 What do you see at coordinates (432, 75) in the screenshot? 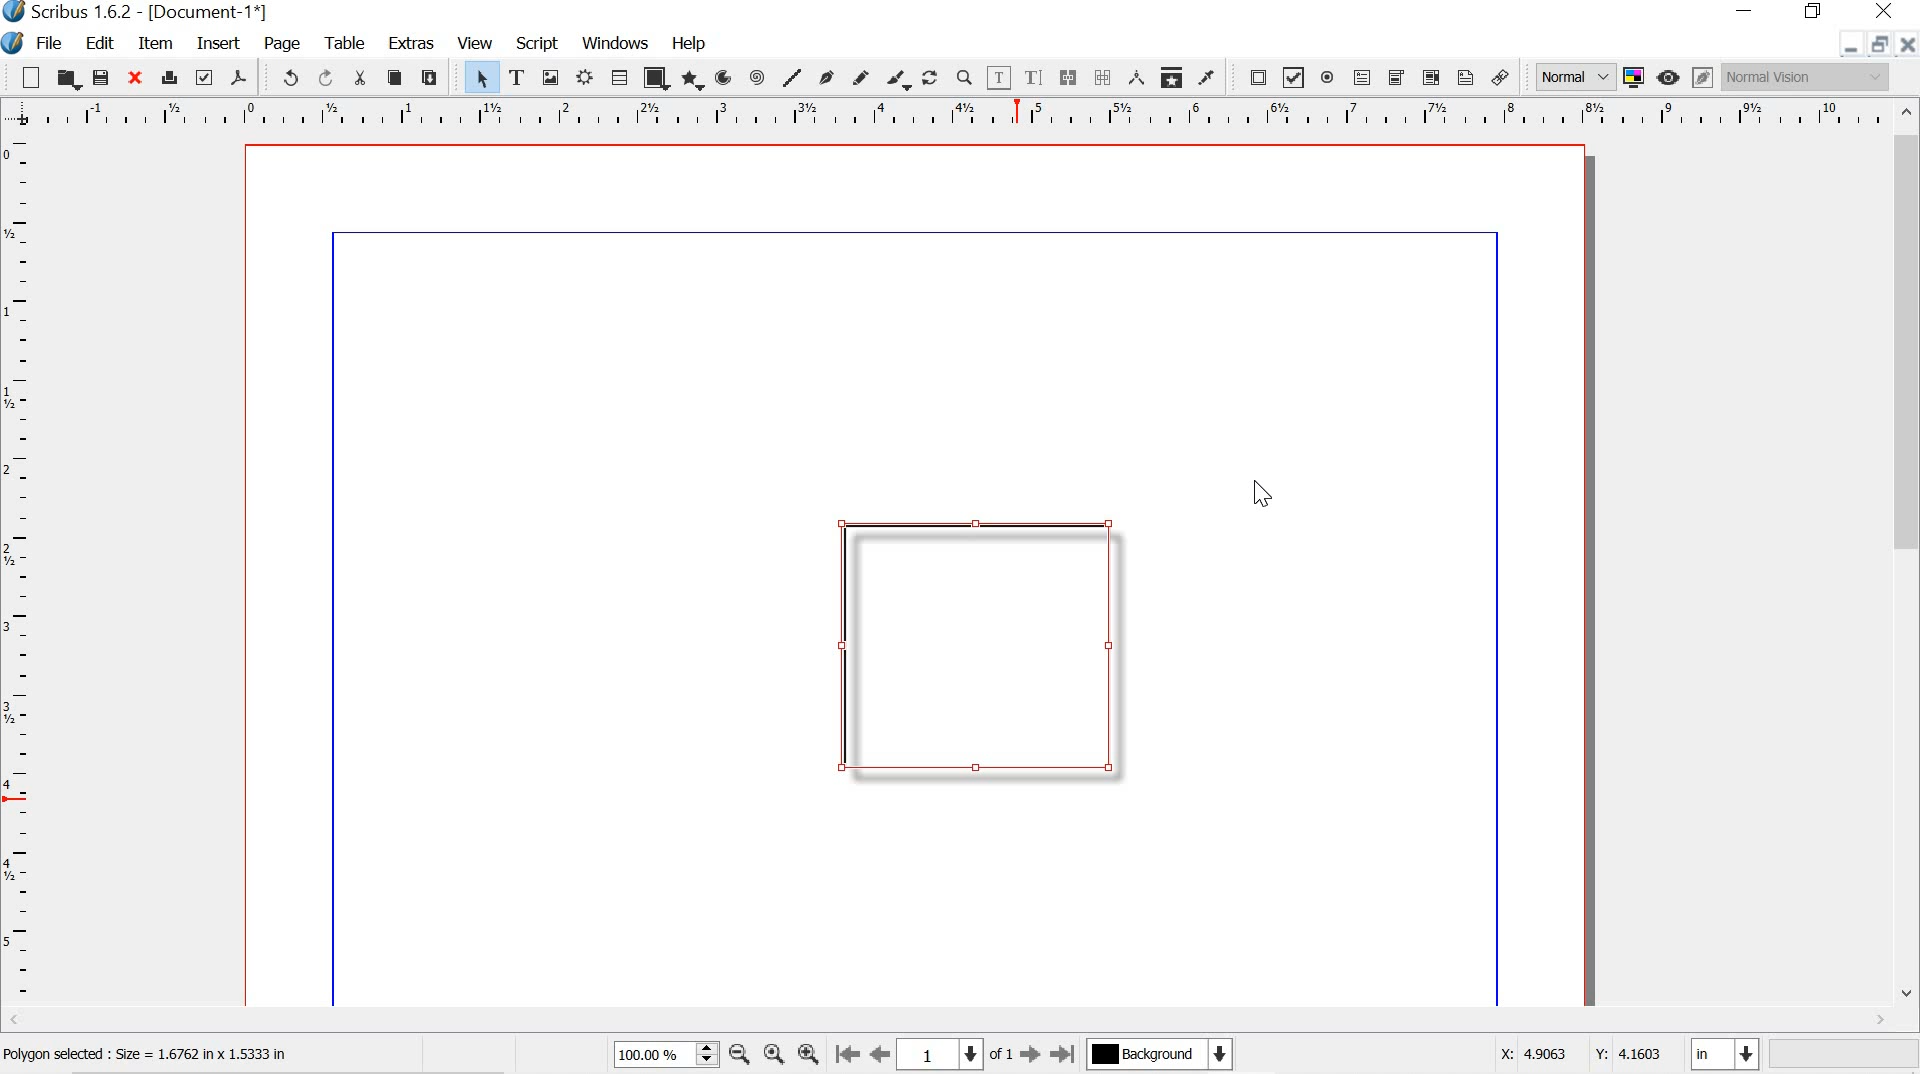
I see `paste` at bounding box center [432, 75].